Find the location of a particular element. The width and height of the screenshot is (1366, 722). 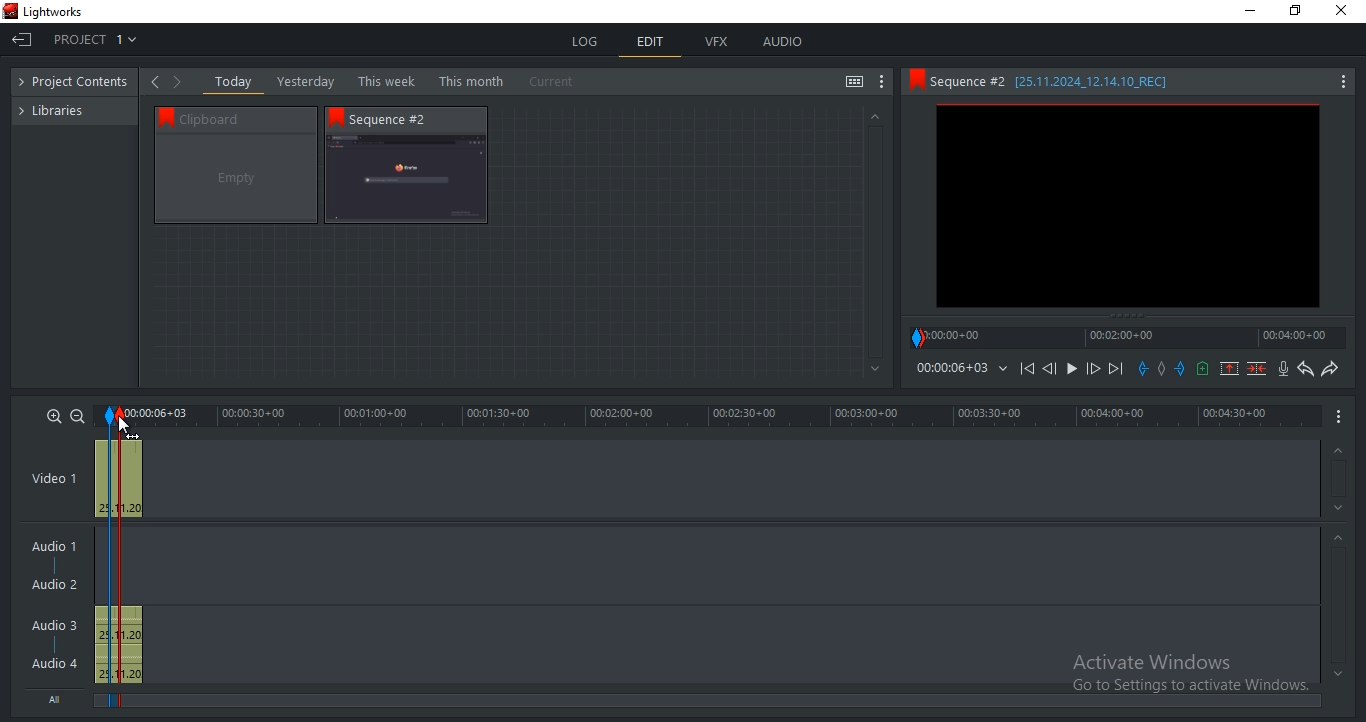

Nudge one frame forward is located at coordinates (1091, 369).